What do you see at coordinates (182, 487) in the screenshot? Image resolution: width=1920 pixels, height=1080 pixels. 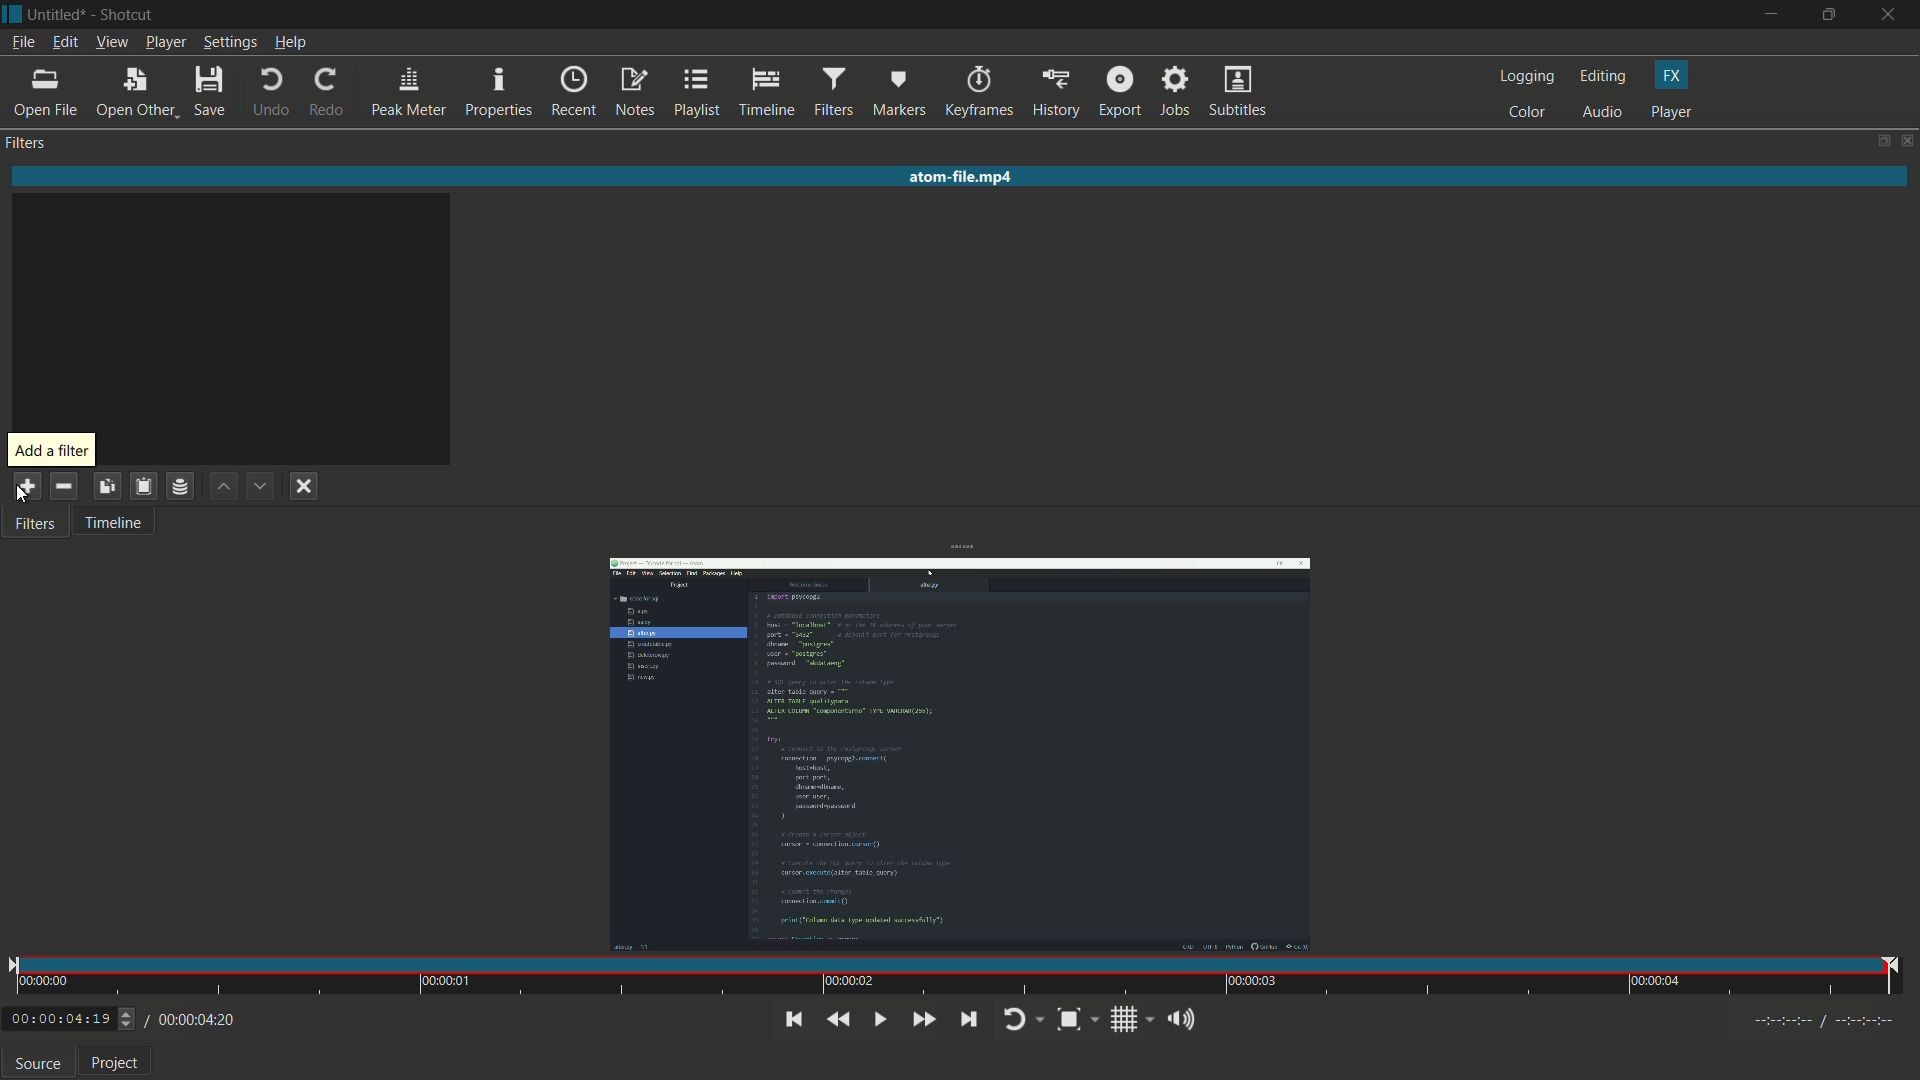 I see `save a filter sets` at bounding box center [182, 487].